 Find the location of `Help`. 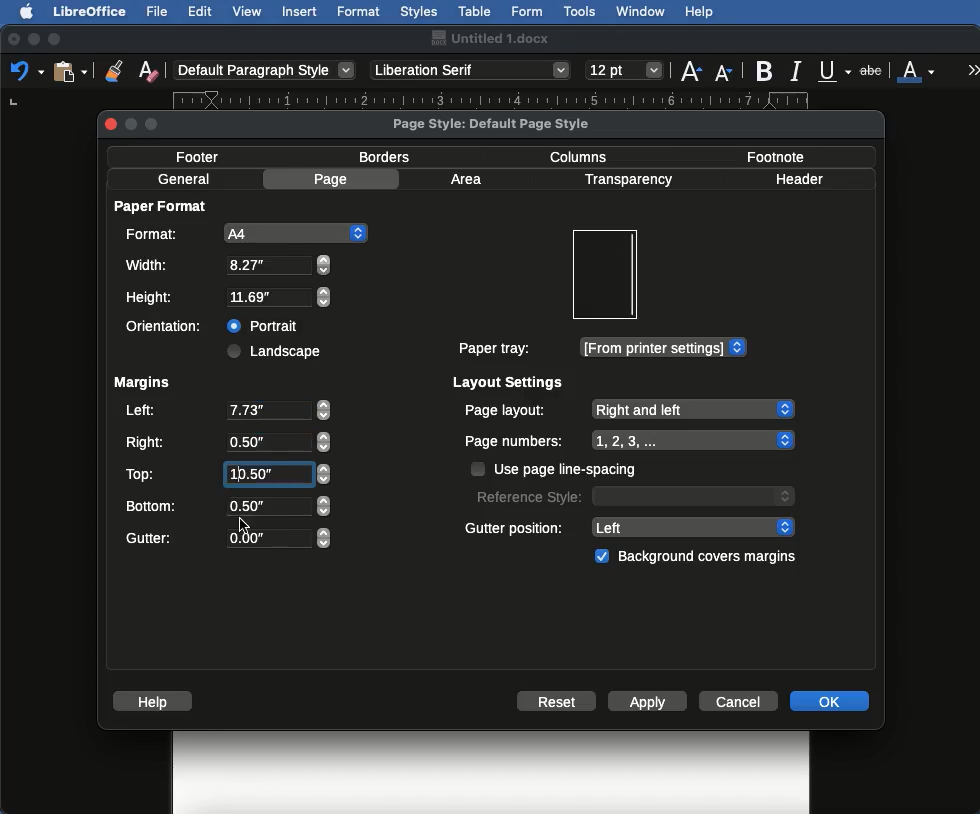

Help is located at coordinates (699, 12).